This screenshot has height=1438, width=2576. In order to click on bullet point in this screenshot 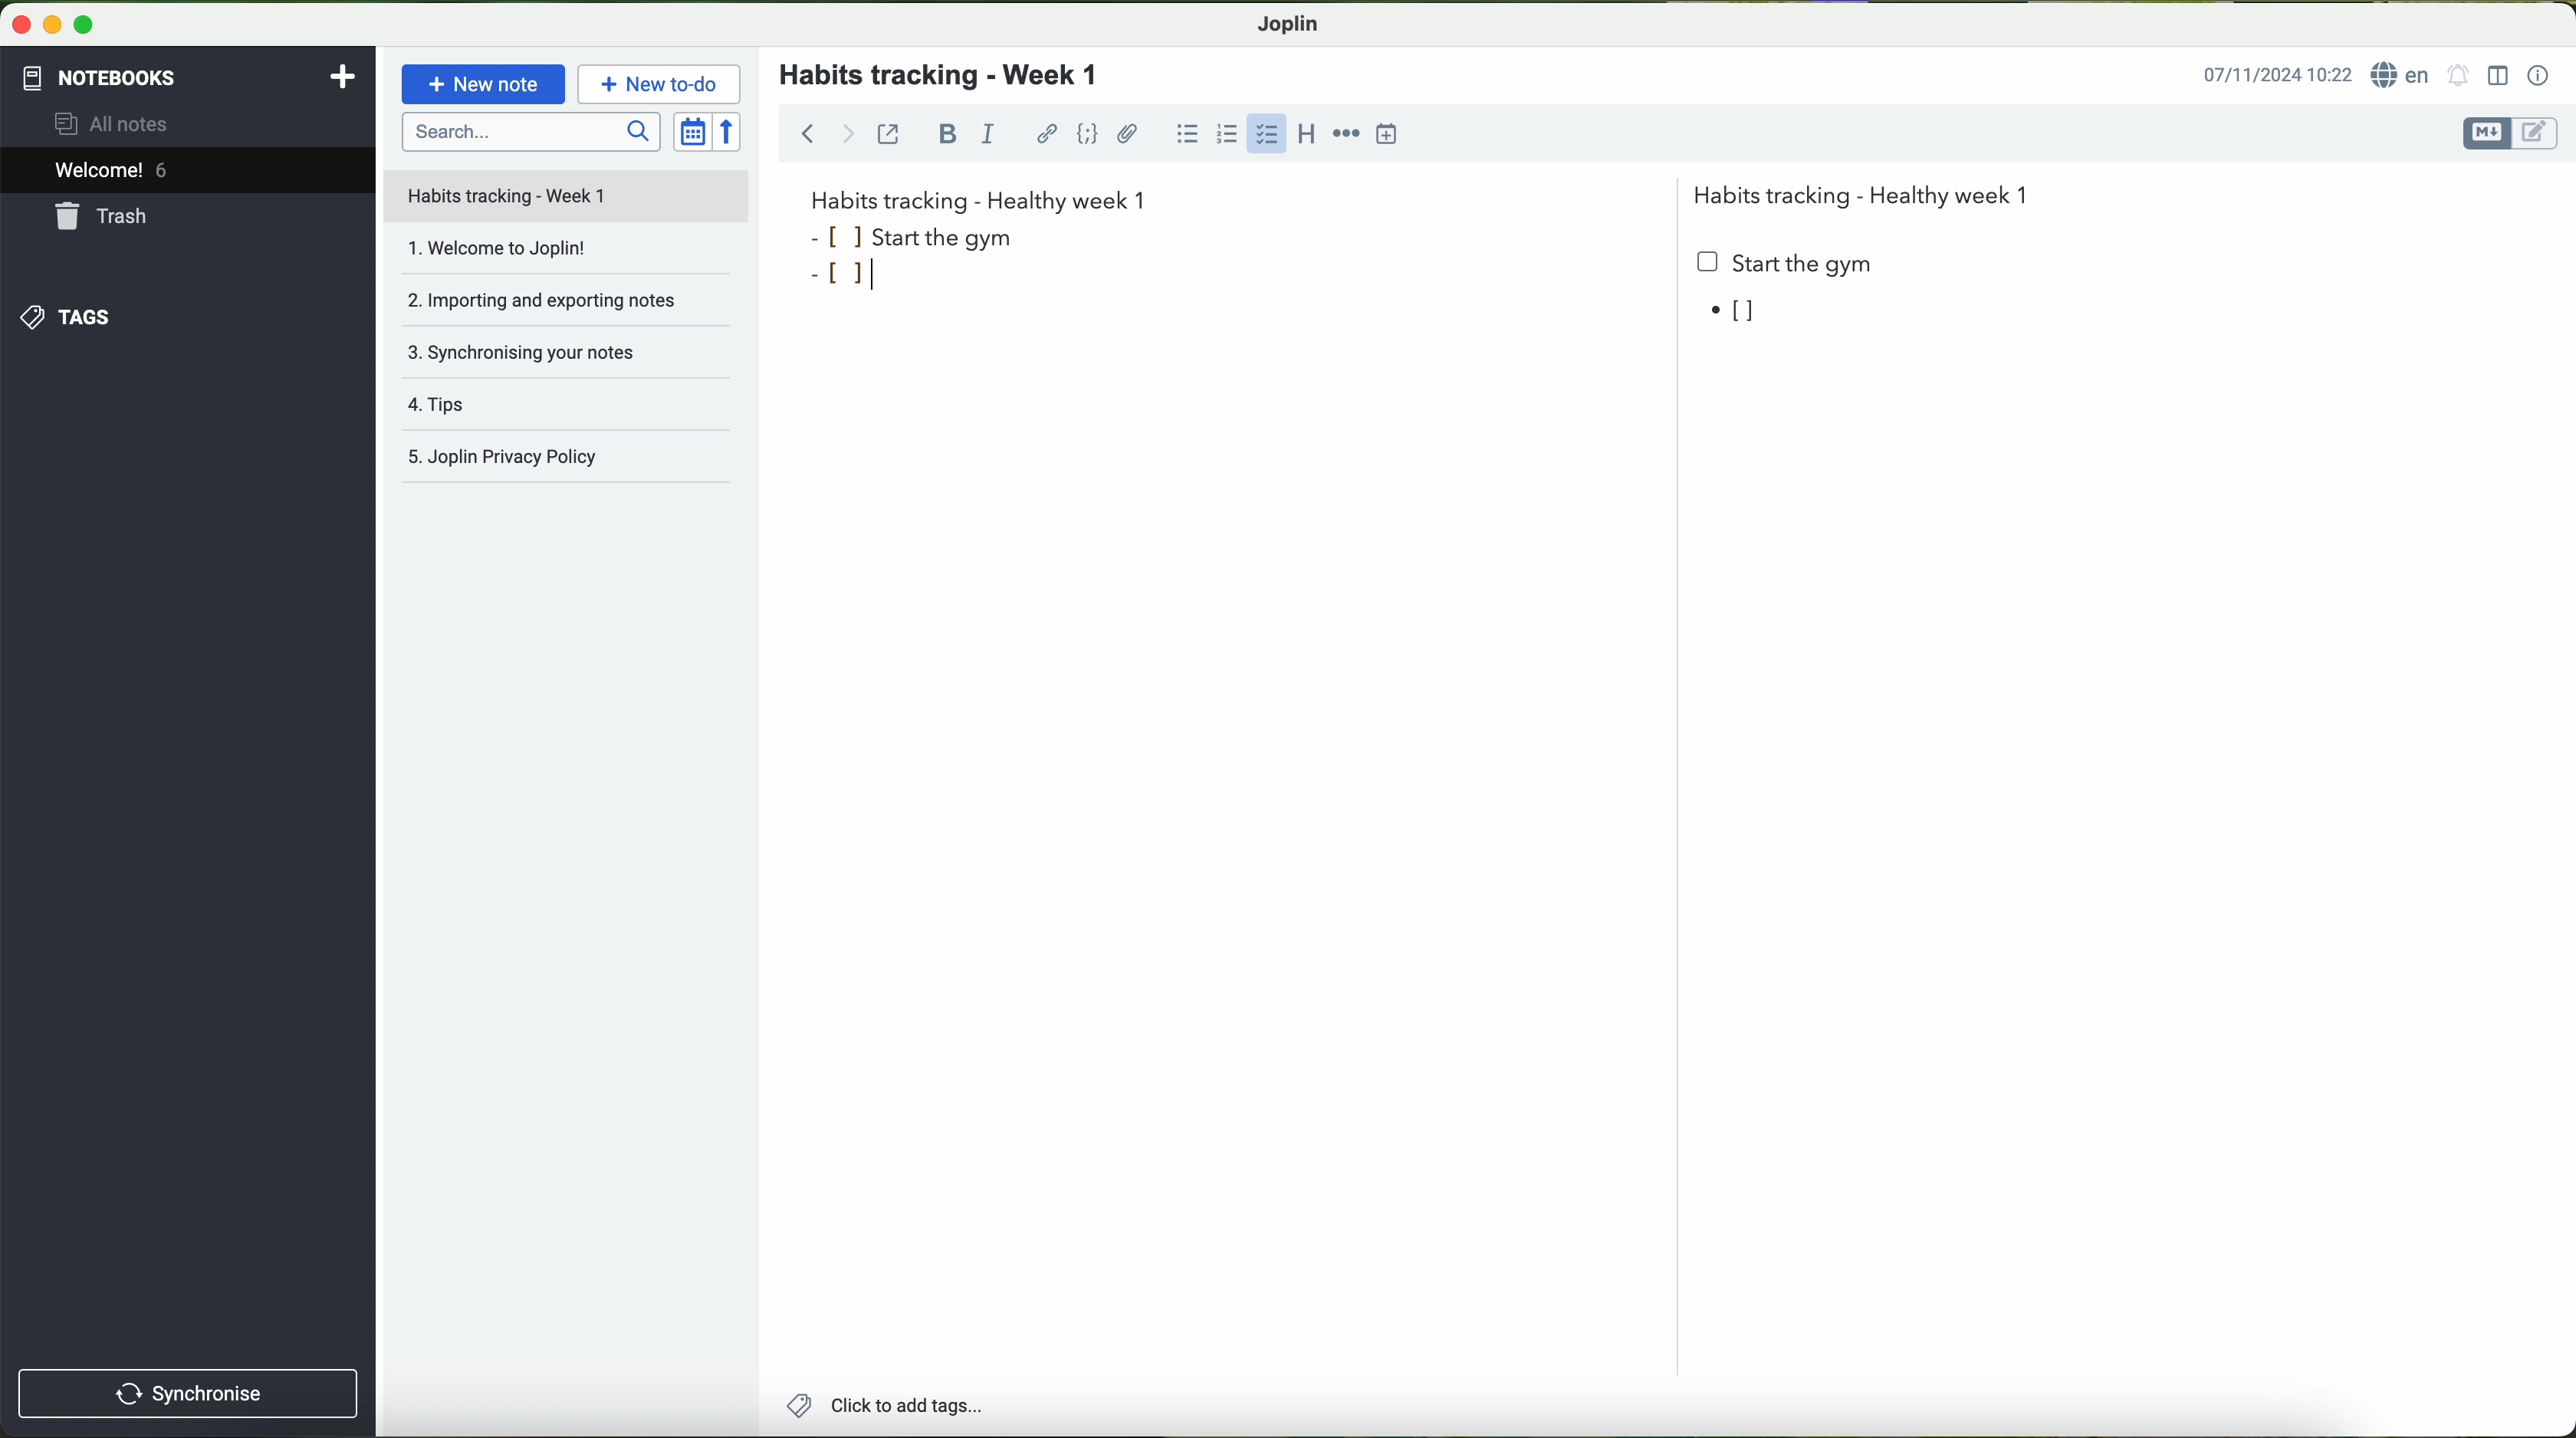, I will do `click(842, 280)`.